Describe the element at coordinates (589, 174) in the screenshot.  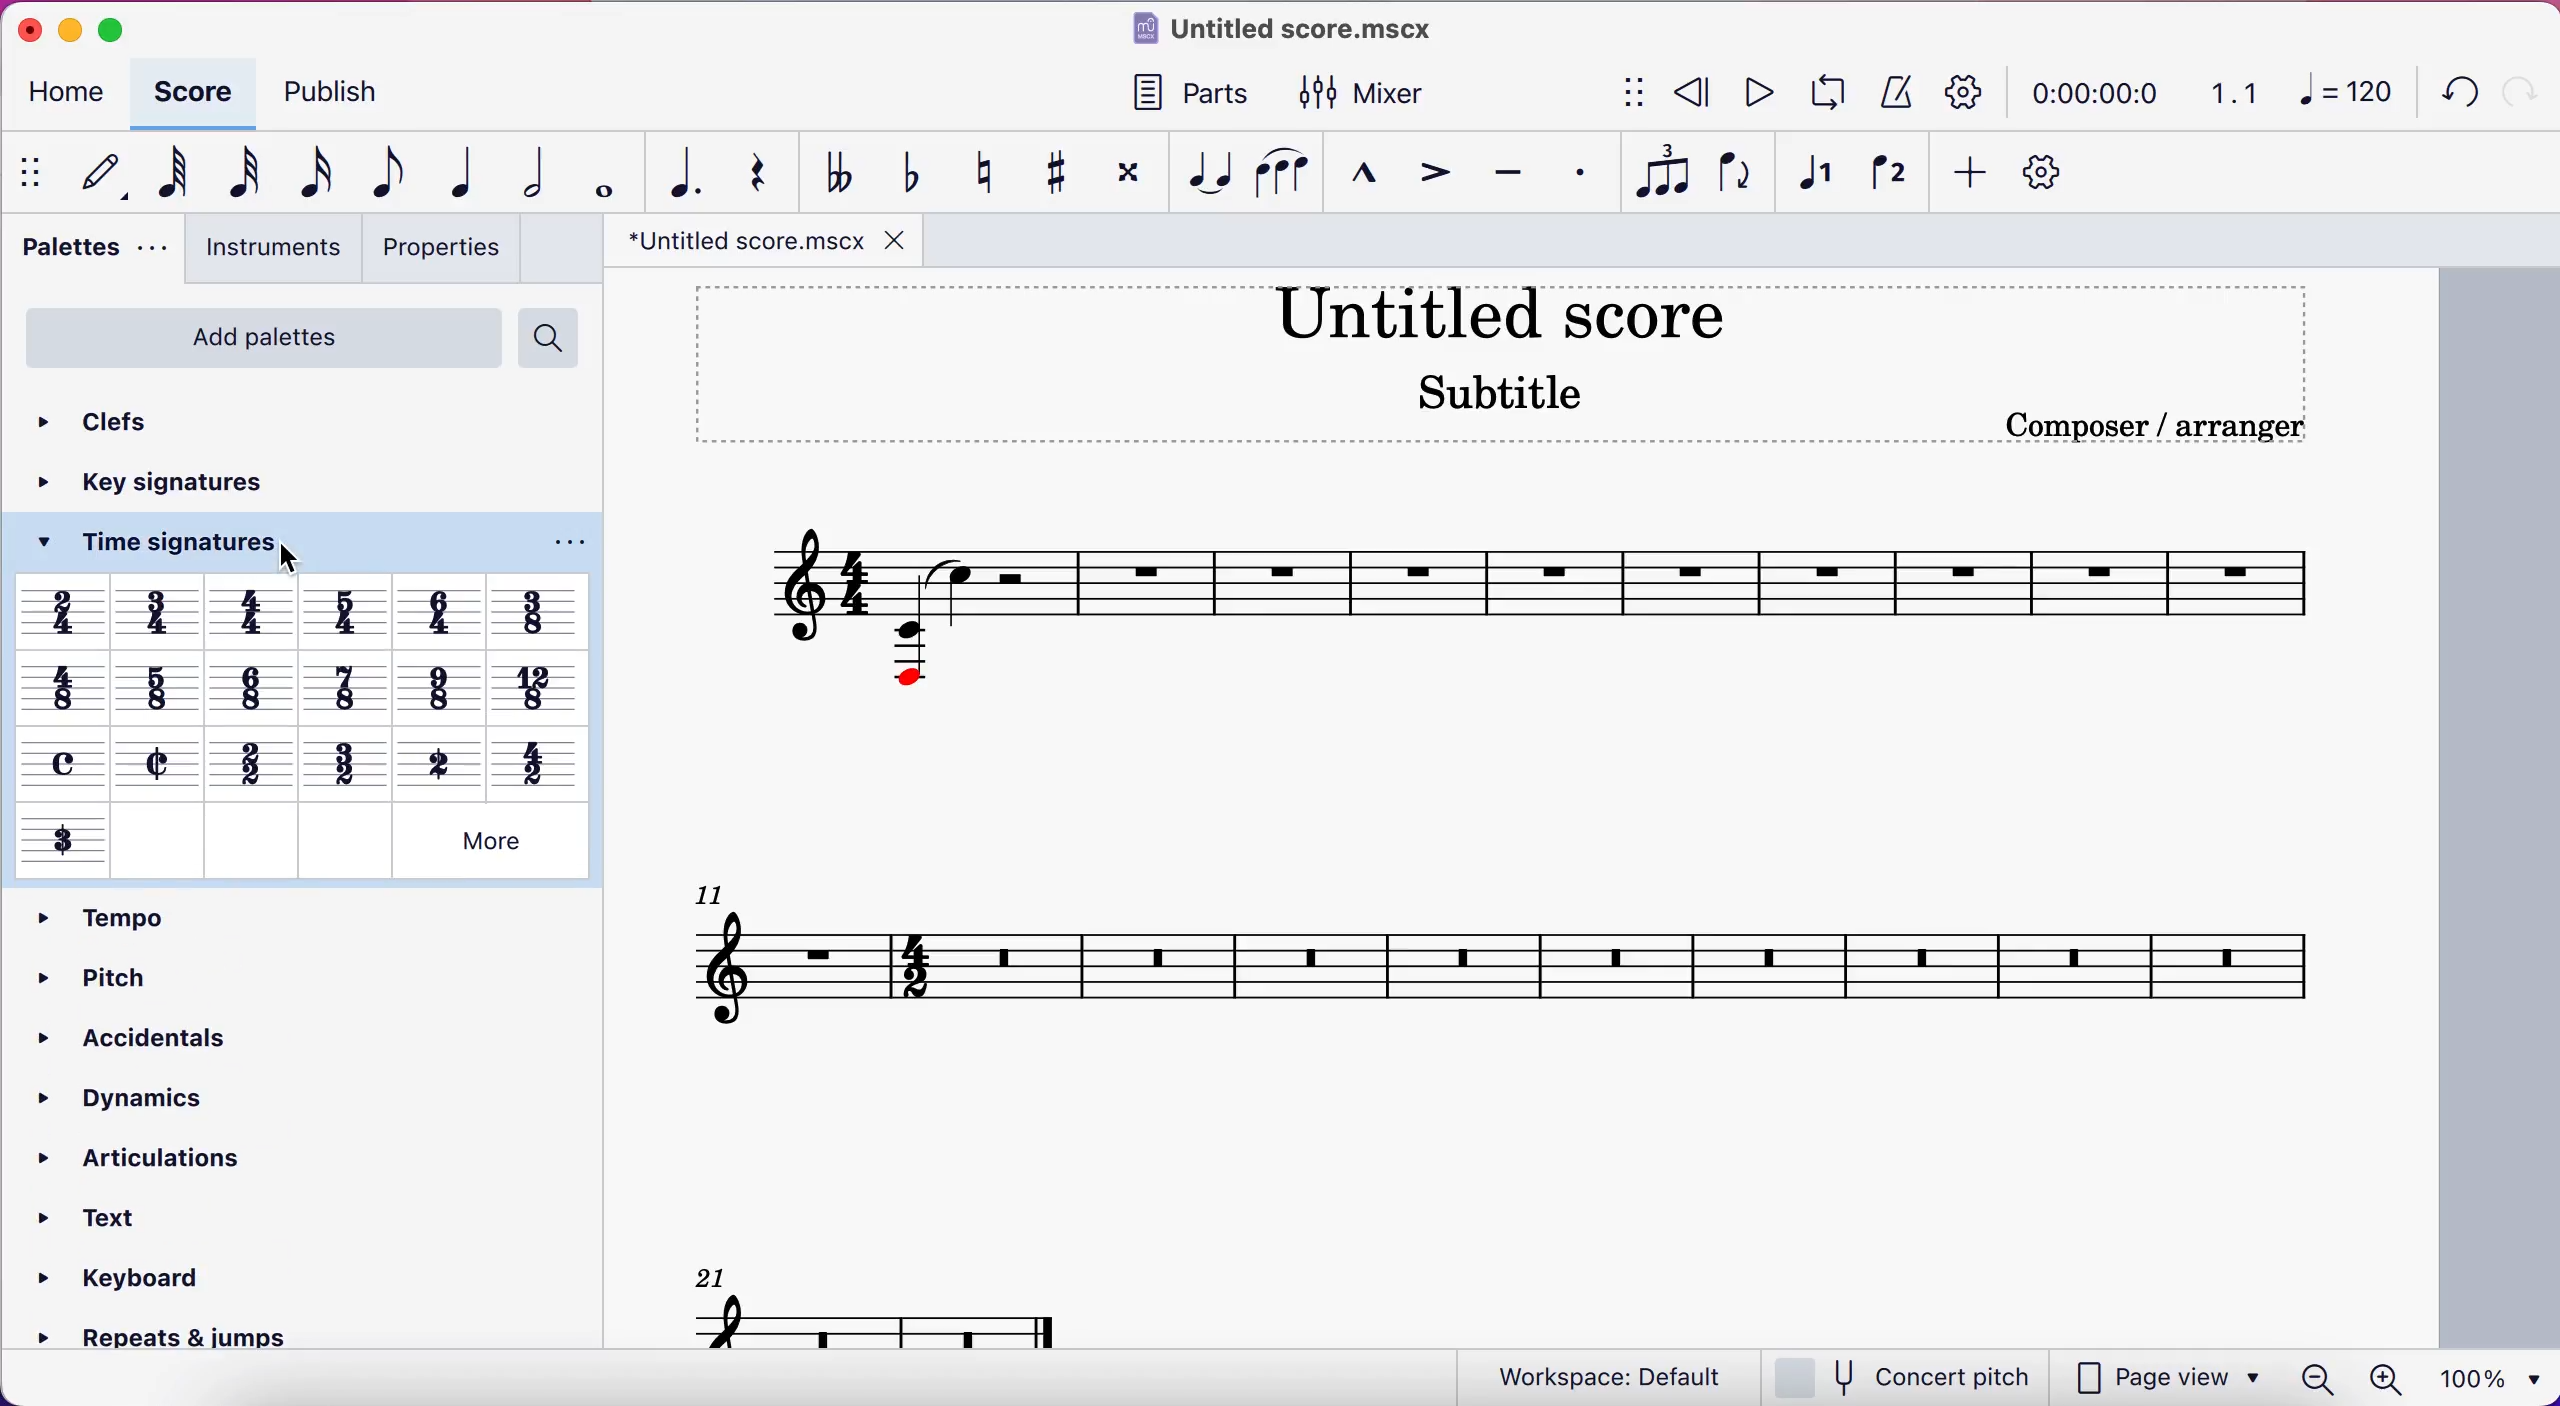
I see `whole note` at that location.